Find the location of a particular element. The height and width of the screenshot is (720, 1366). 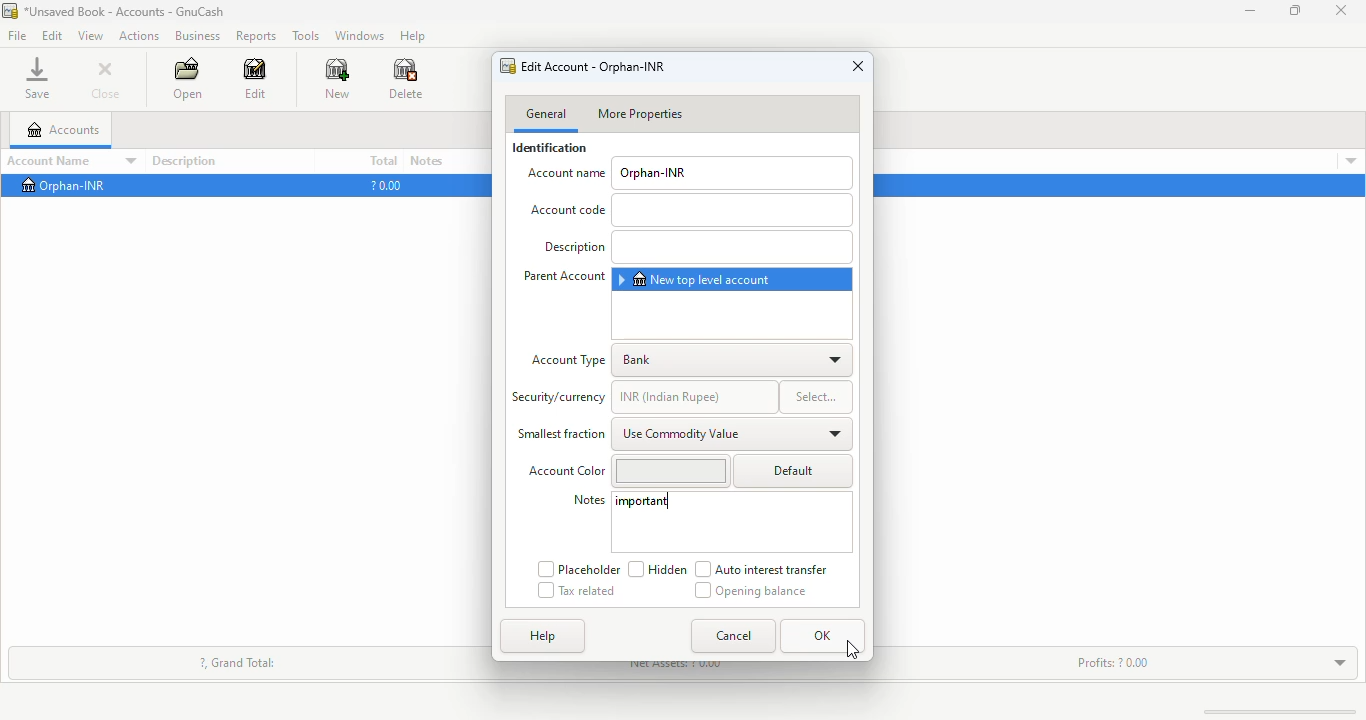

cursor is located at coordinates (851, 650).